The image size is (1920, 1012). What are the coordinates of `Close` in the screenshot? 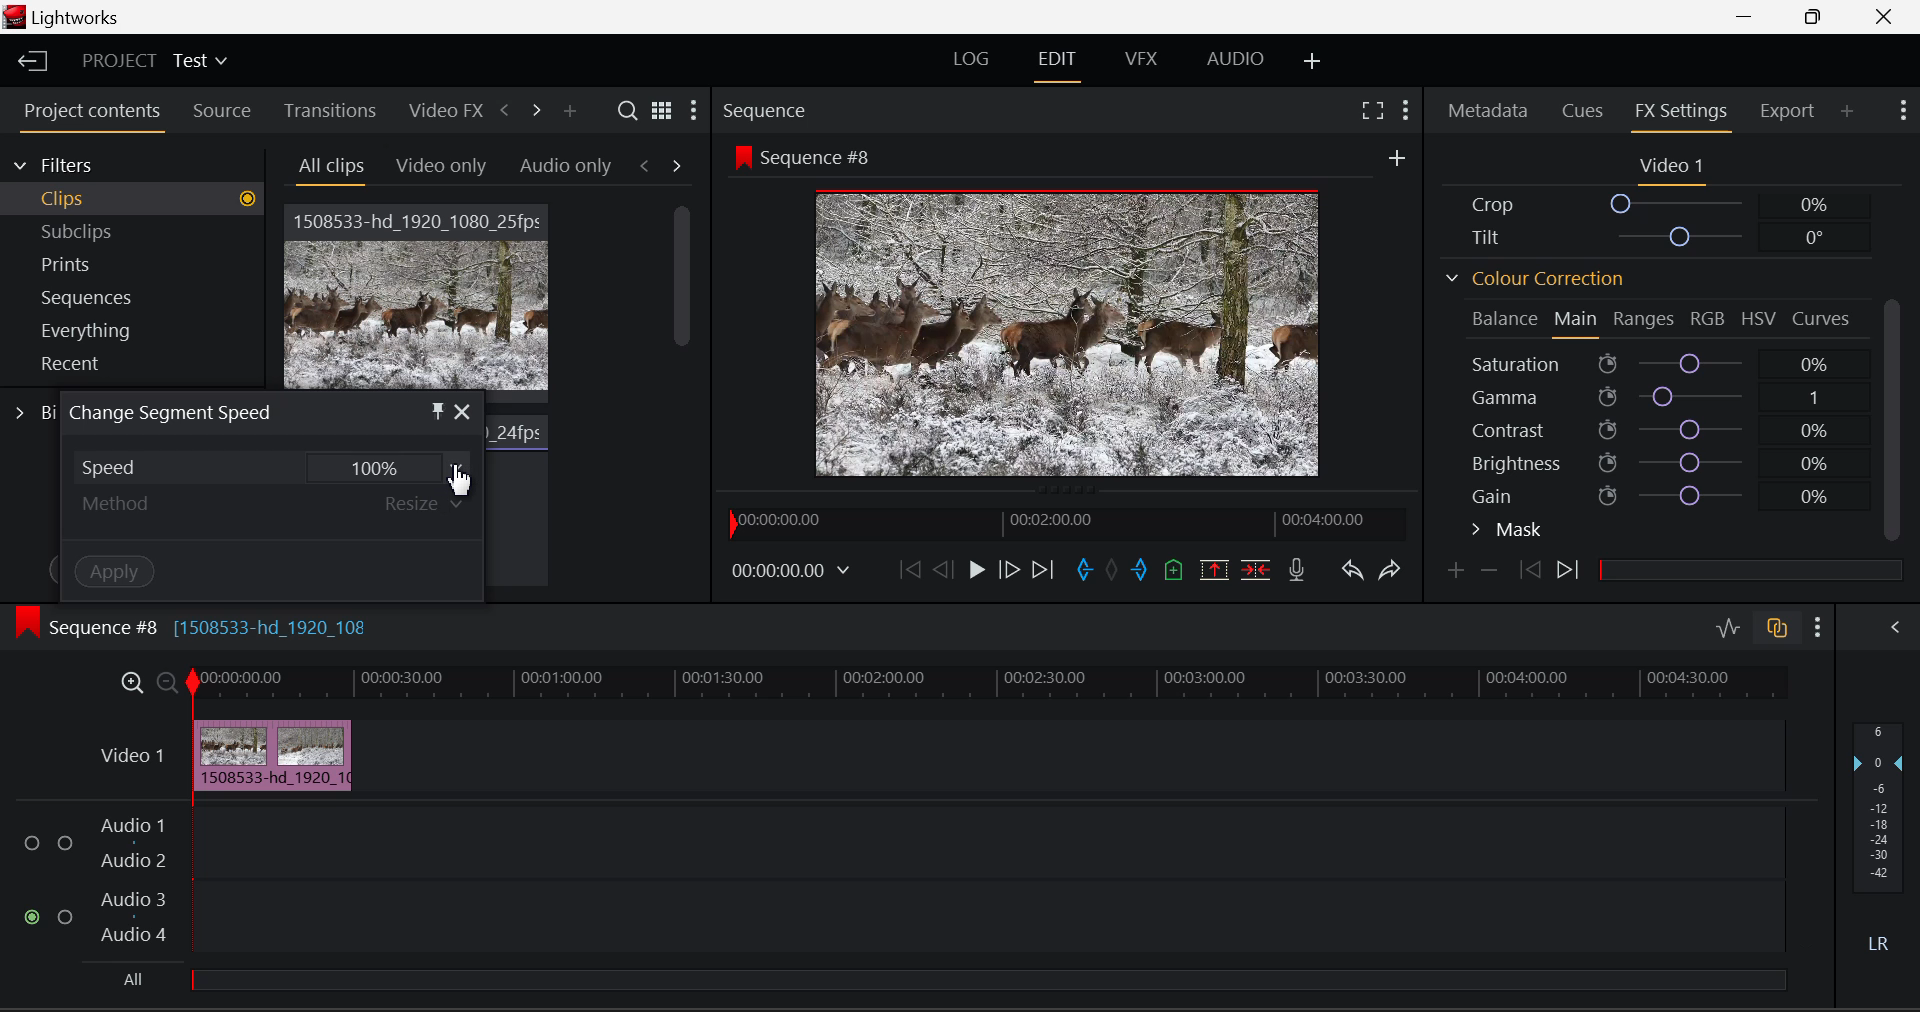 It's located at (1884, 17).